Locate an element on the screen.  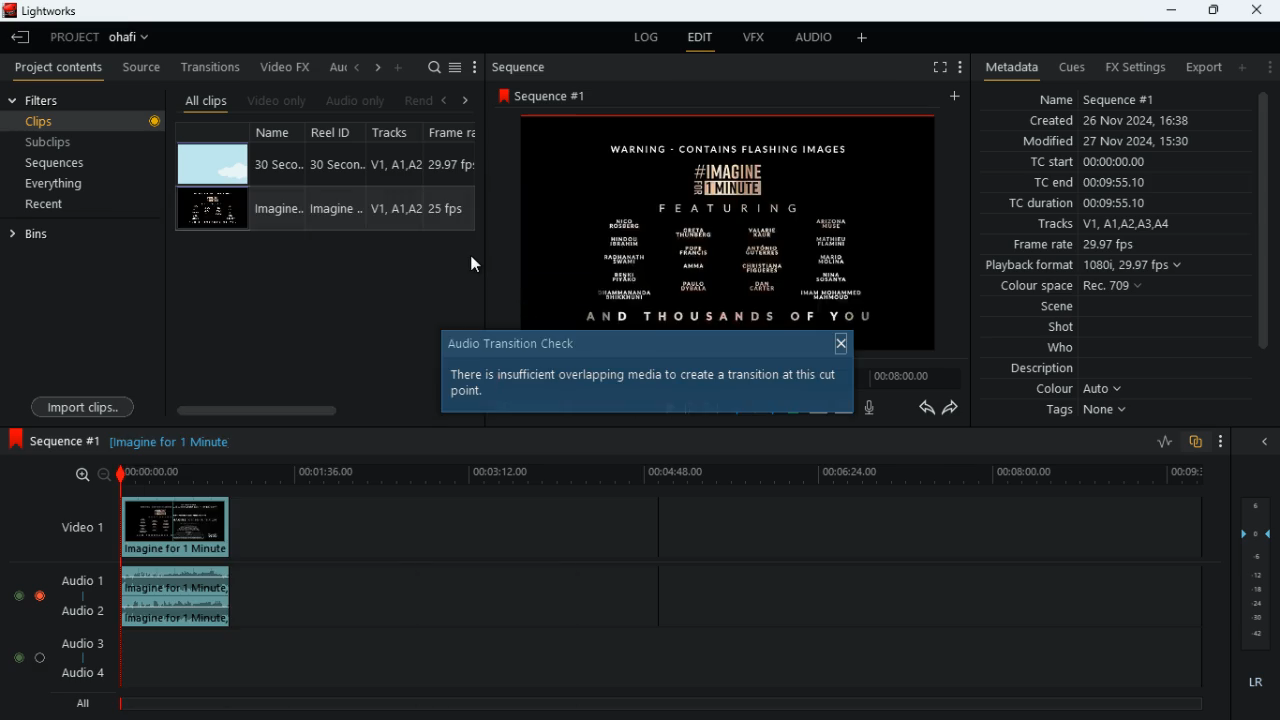
scroll bar is located at coordinates (305, 410).